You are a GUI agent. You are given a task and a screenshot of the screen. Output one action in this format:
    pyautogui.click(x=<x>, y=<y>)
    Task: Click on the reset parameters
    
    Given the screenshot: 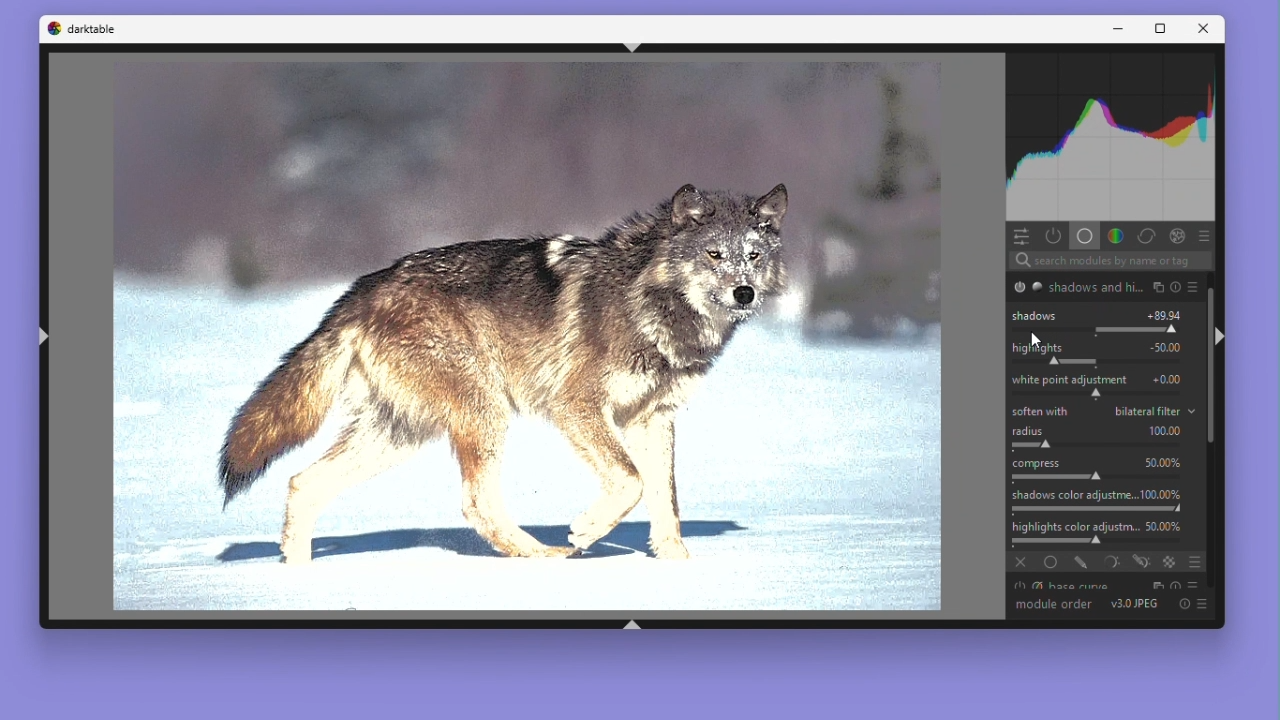 What is the action you would take?
    pyautogui.click(x=1177, y=585)
    